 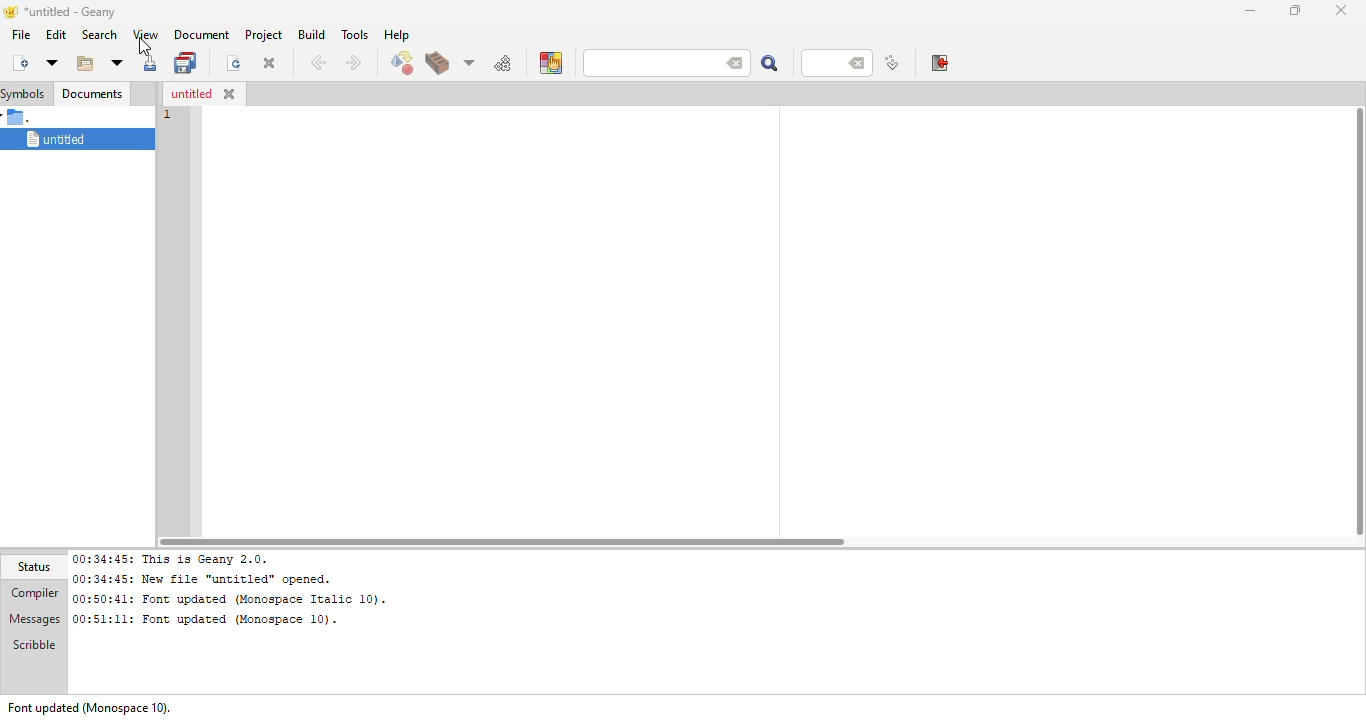 I want to click on new from template, so click(x=51, y=62).